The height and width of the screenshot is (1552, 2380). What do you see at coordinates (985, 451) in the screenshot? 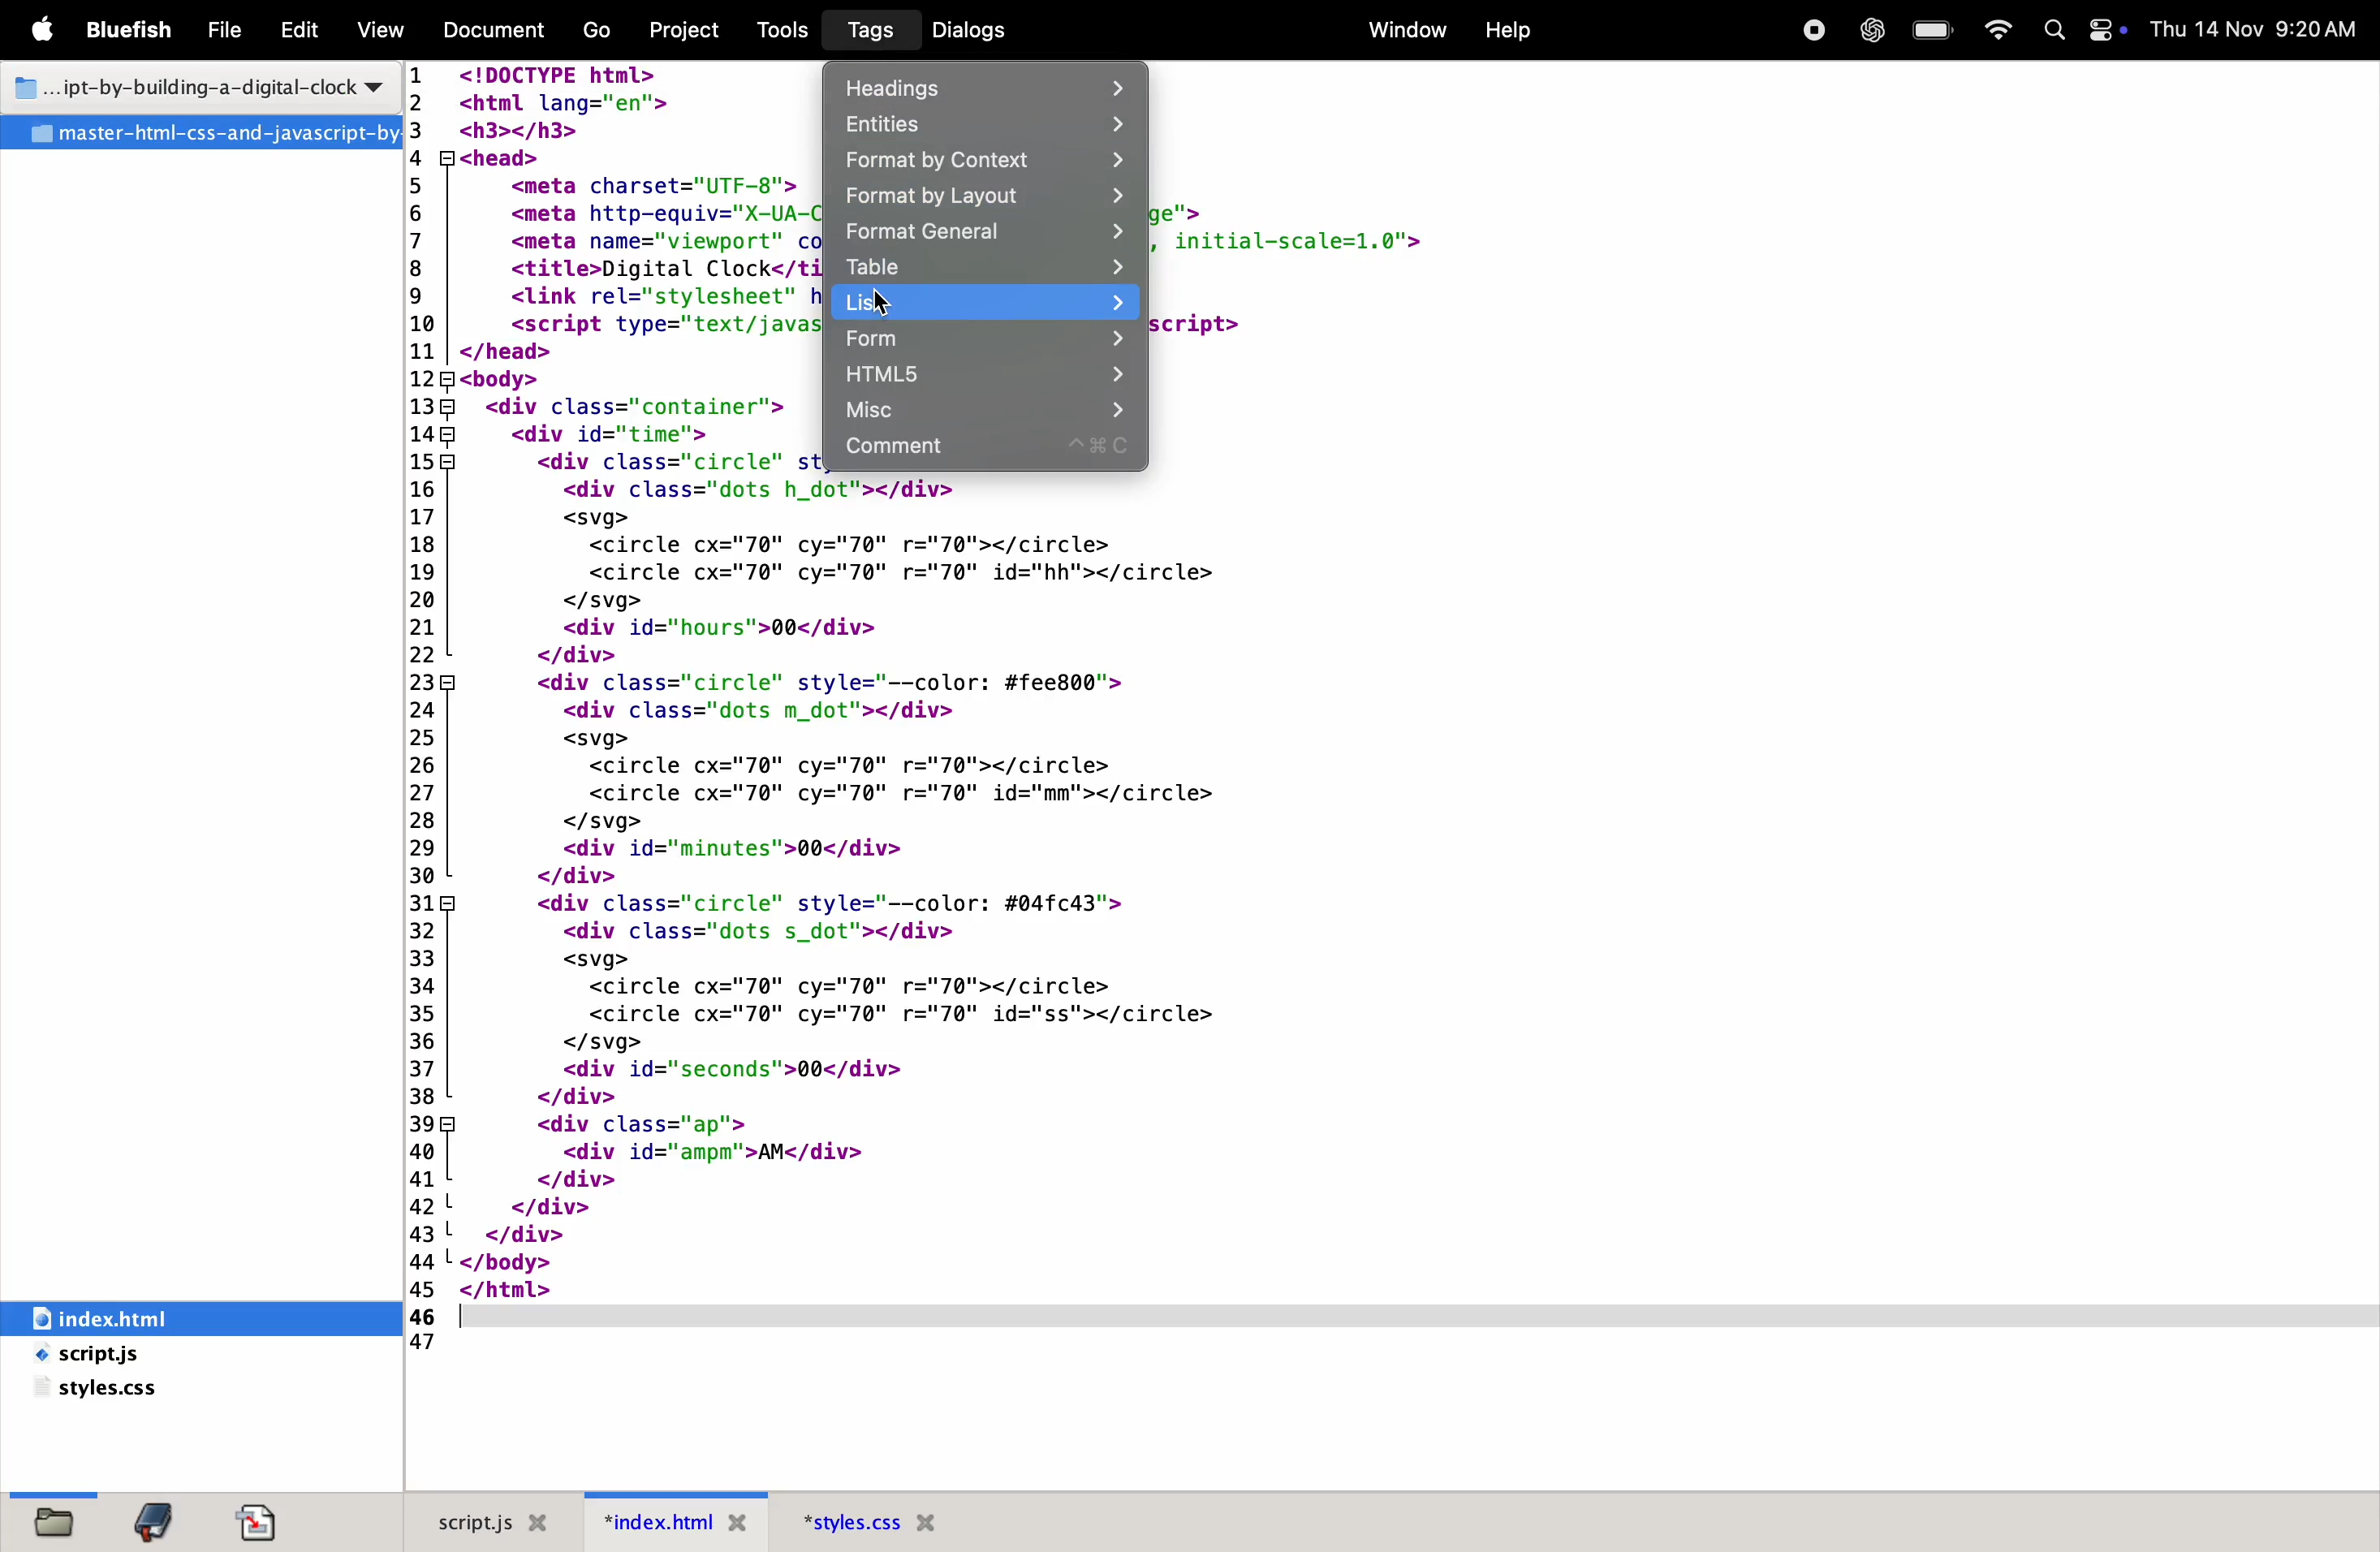
I see `Comment` at bounding box center [985, 451].